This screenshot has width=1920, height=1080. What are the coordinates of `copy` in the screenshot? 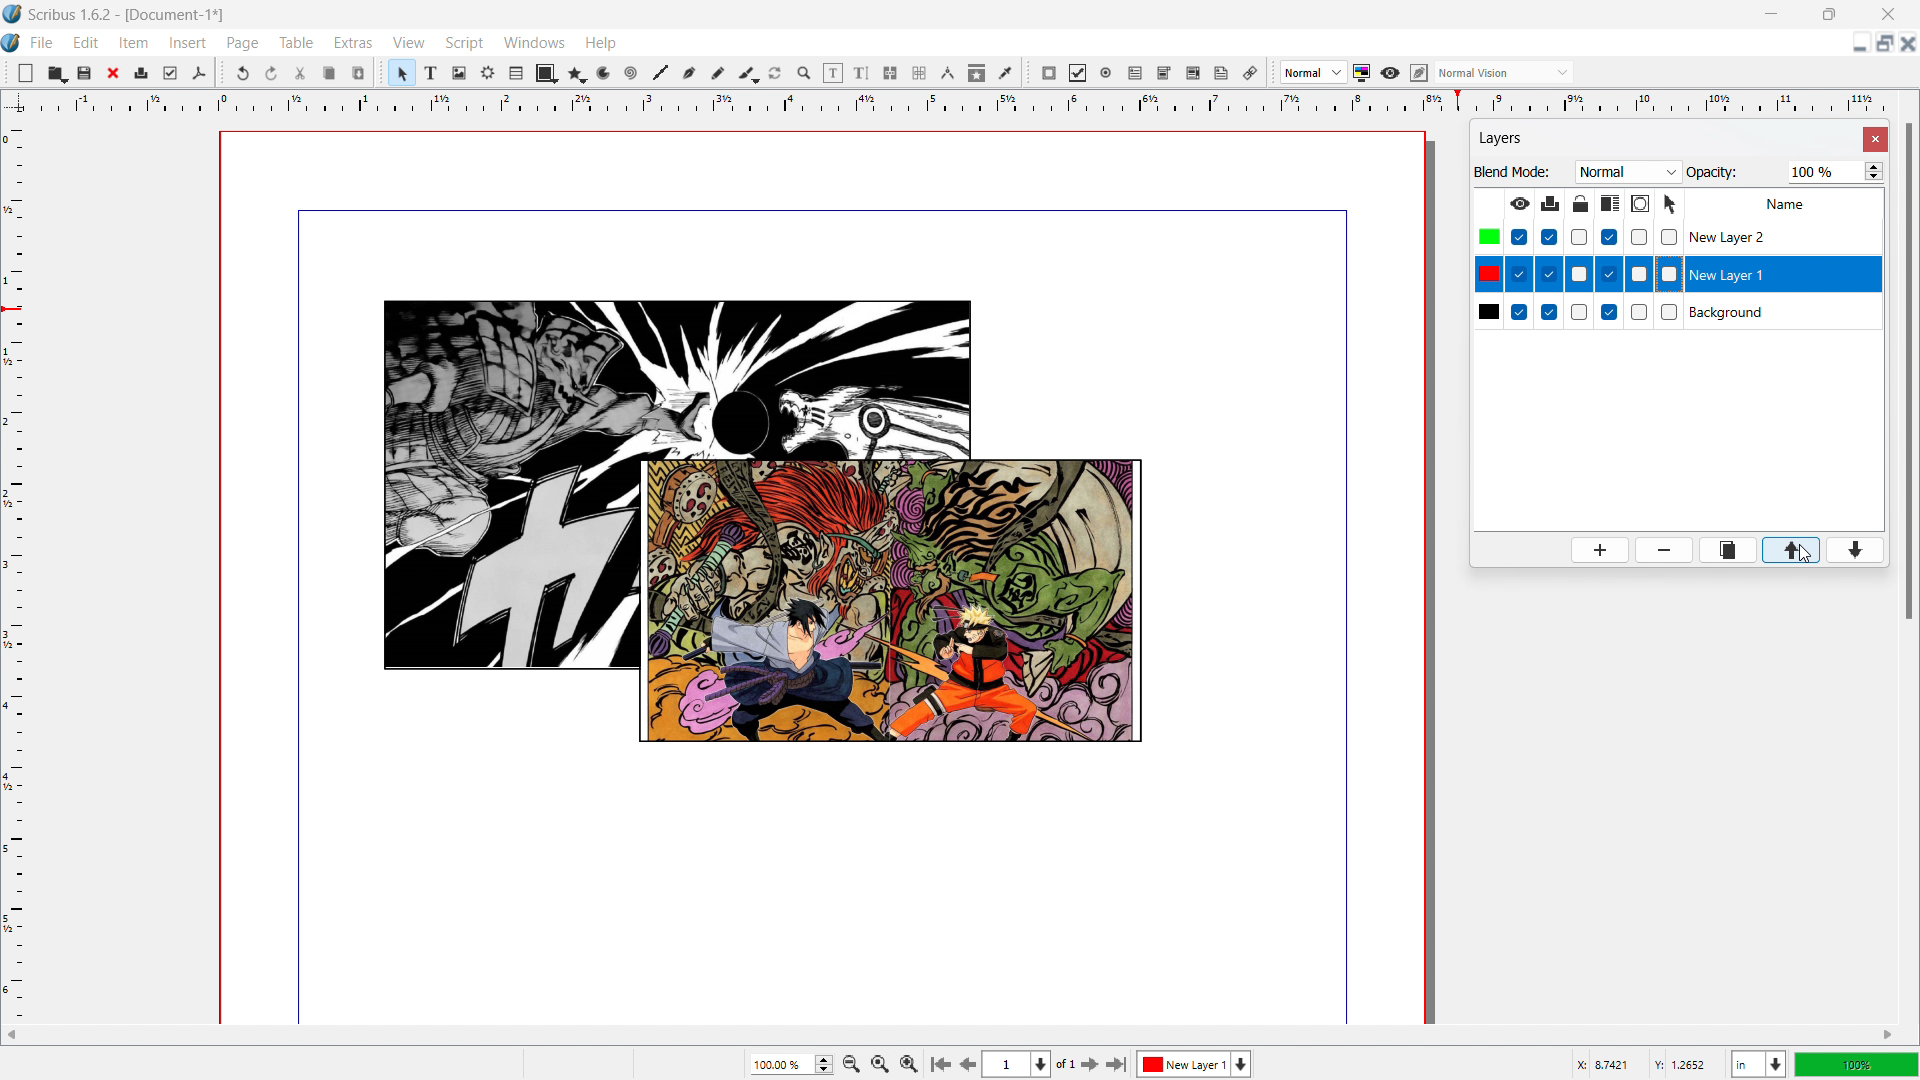 It's located at (328, 73).